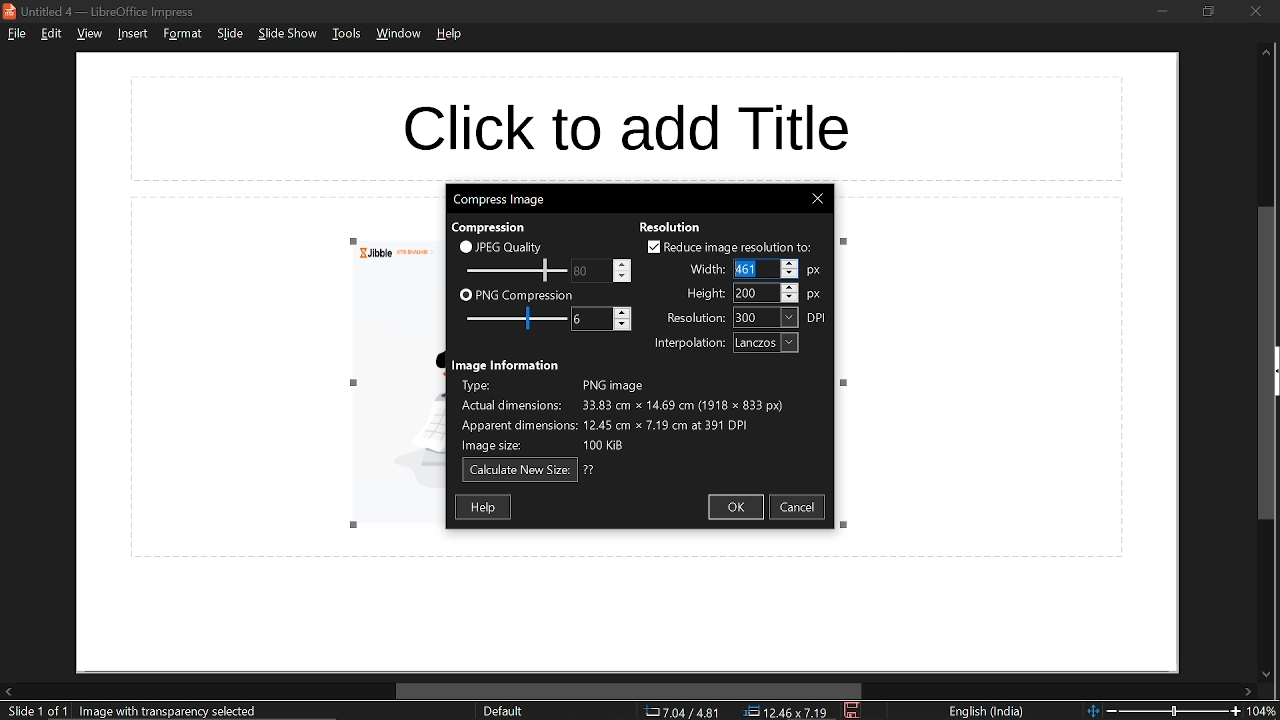 The image size is (1280, 720). What do you see at coordinates (465, 296) in the screenshot?
I see `checkbox` at bounding box center [465, 296].